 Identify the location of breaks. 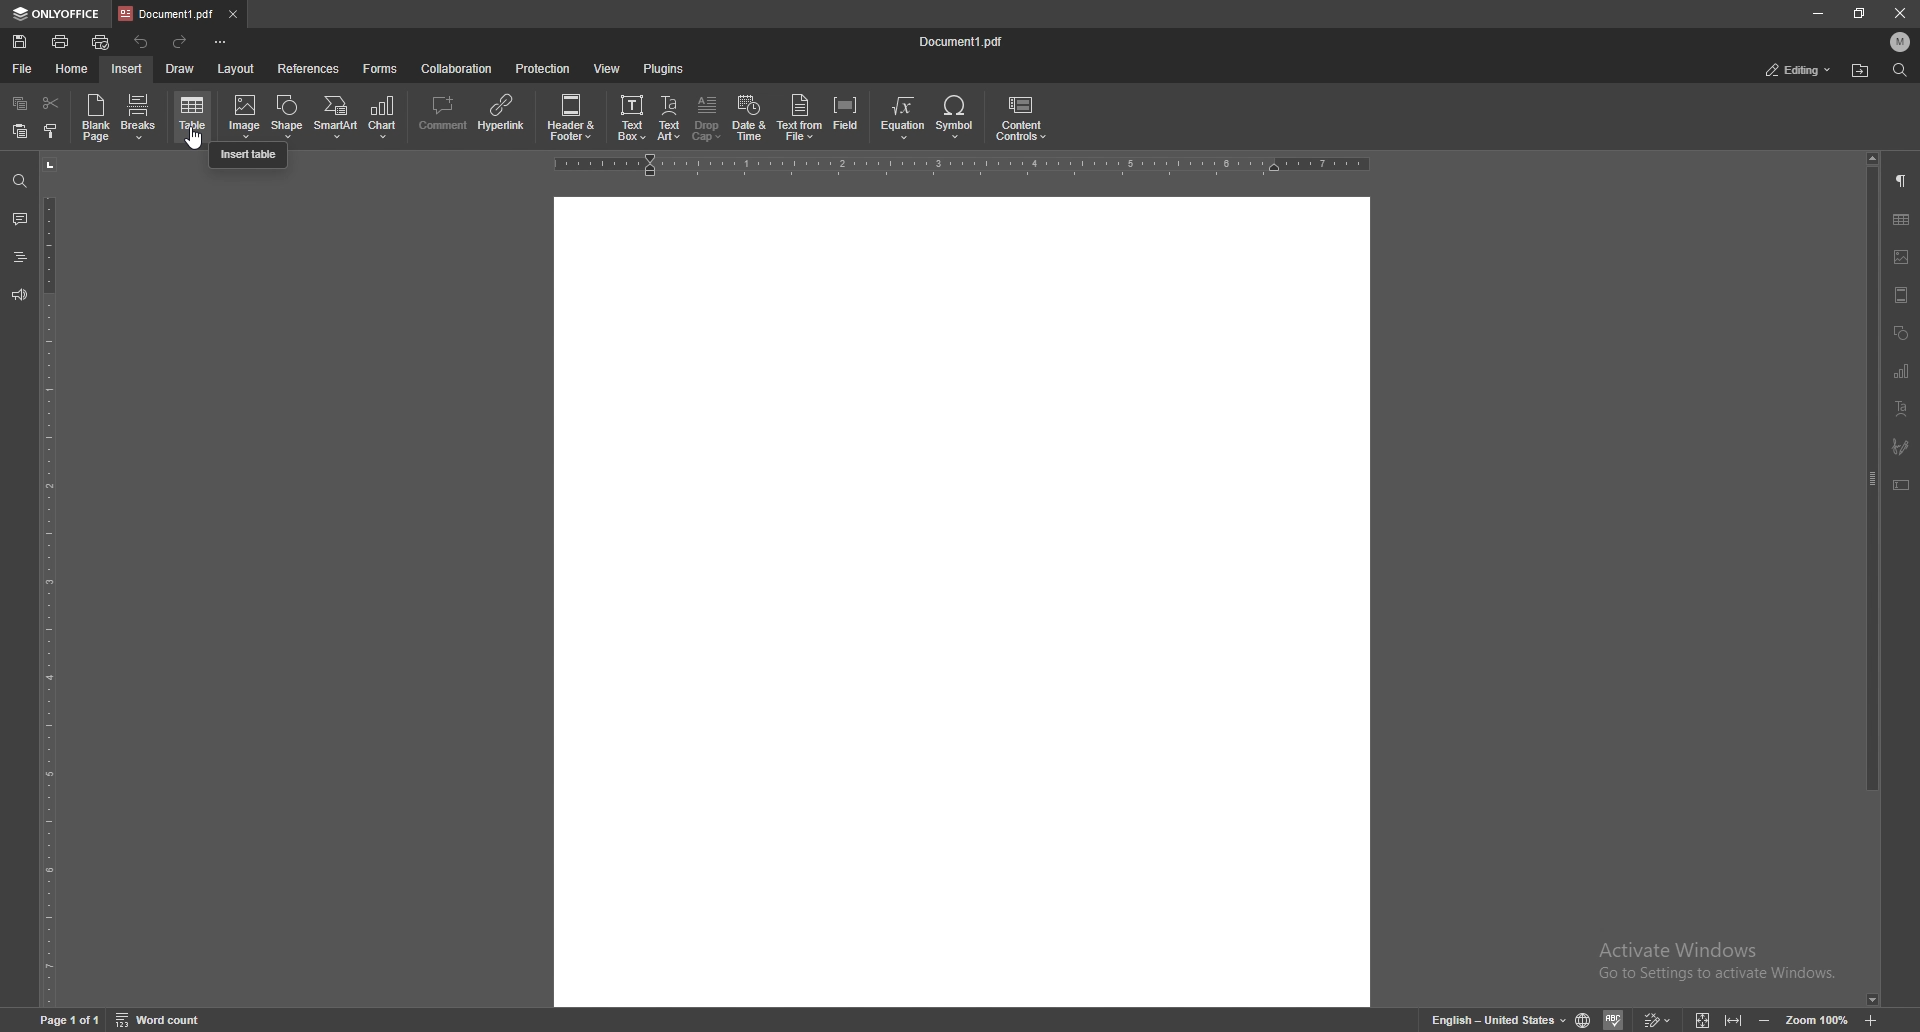
(141, 116).